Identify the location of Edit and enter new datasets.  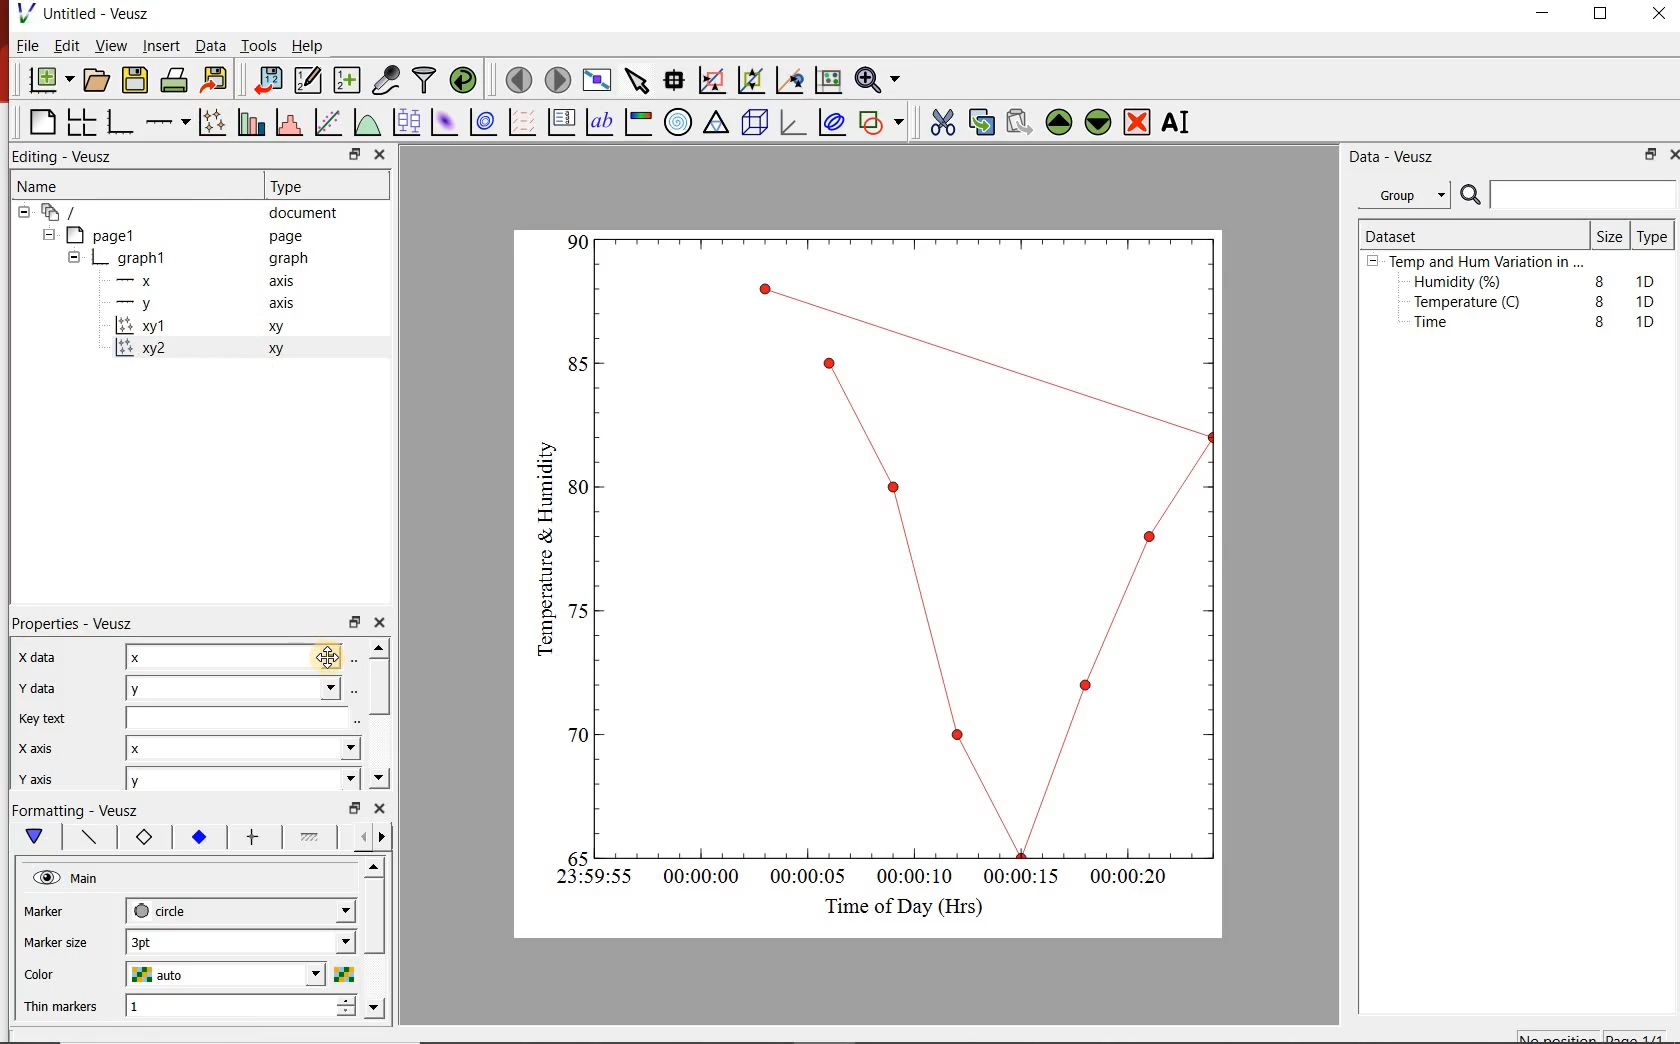
(309, 81).